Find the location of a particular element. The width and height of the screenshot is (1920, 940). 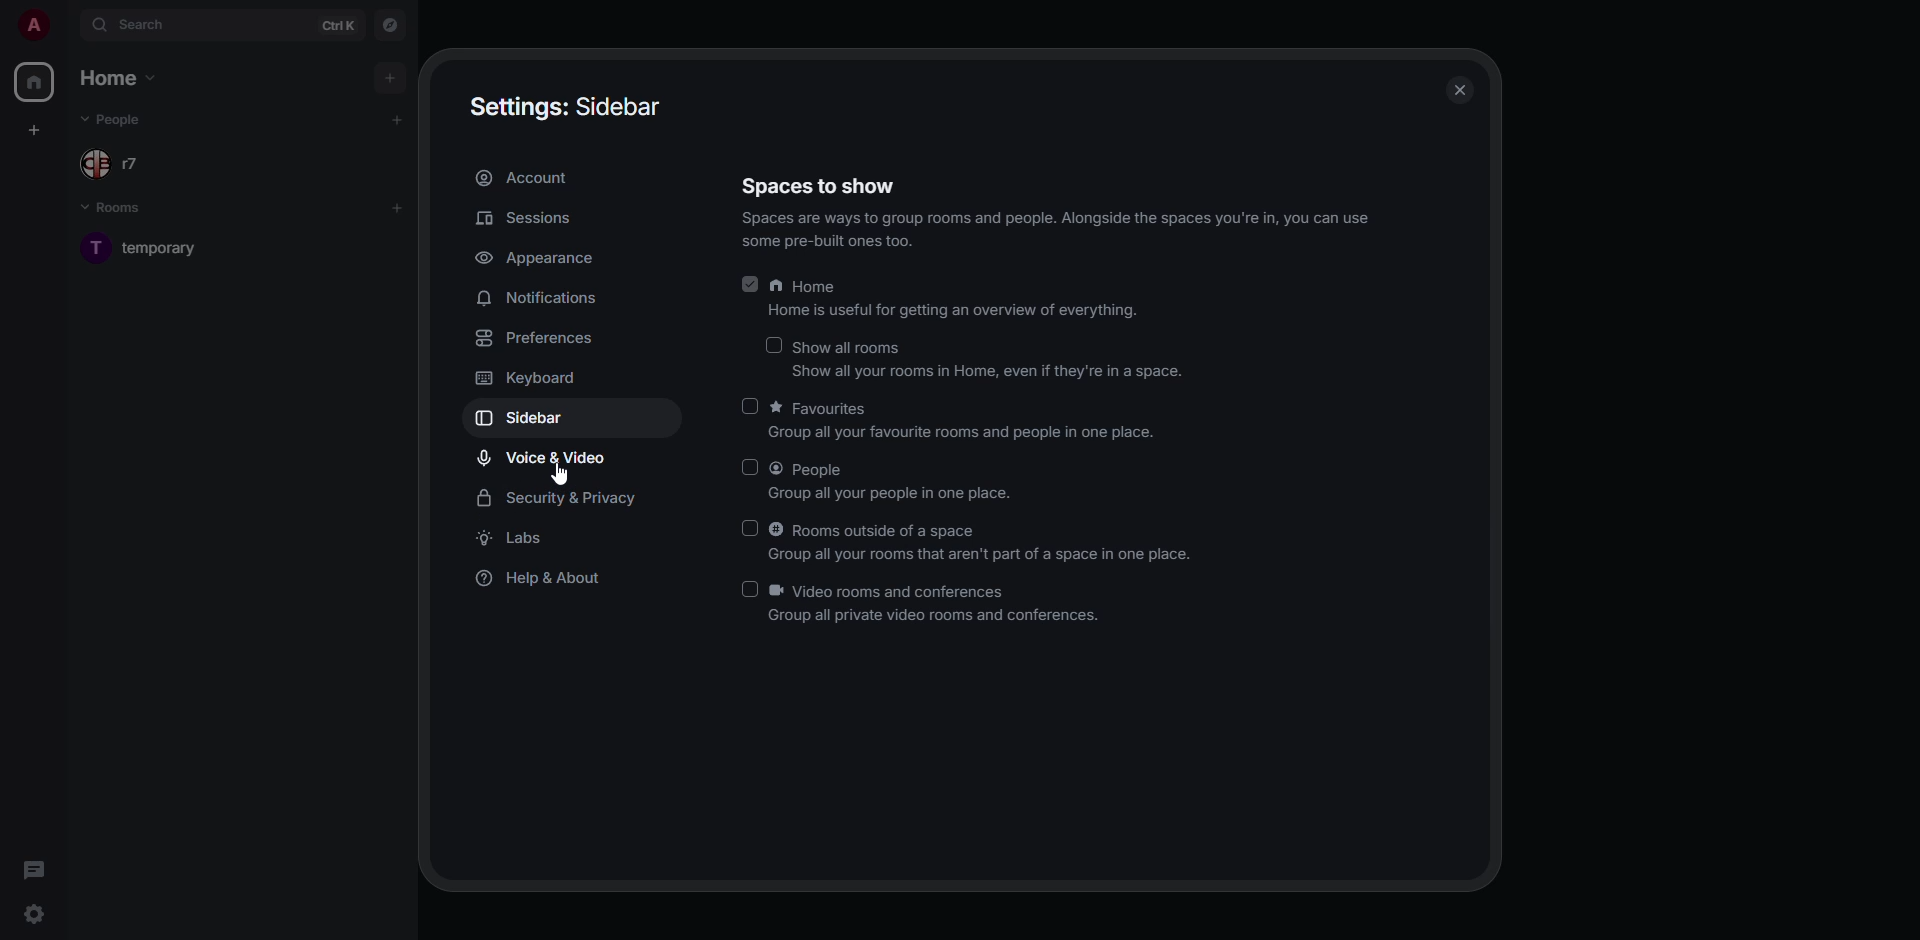

favorites is located at coordinates (962, 422).